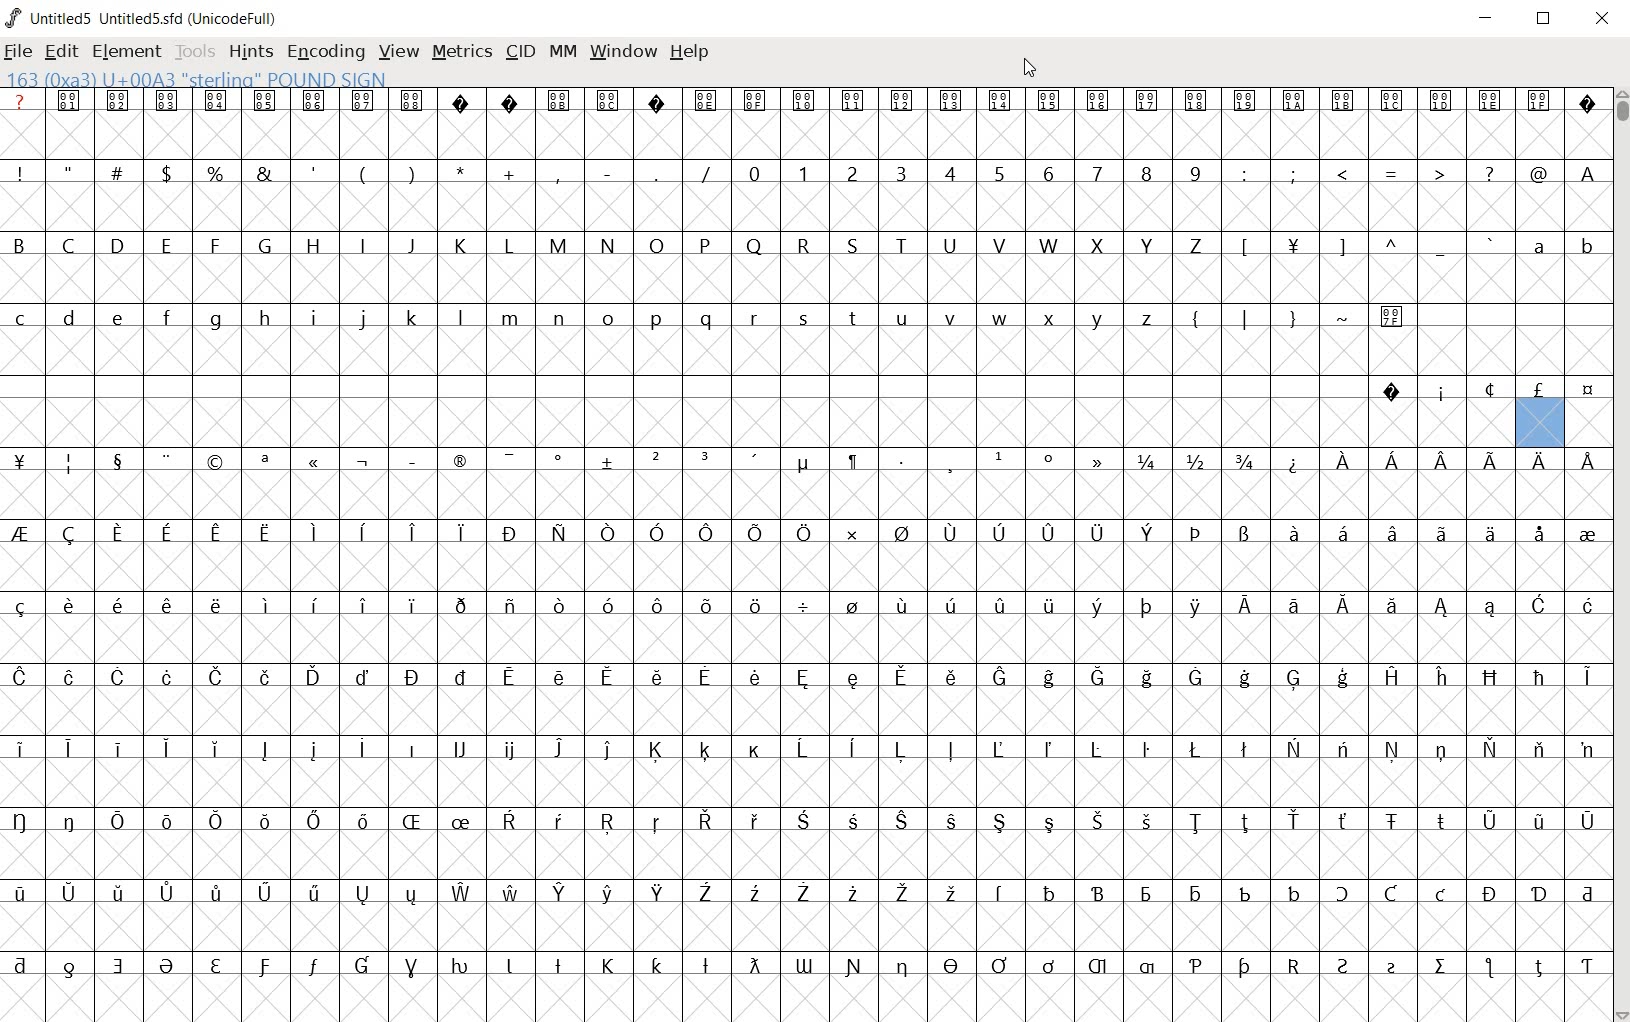  Describe the element at coordinates (703, 174) in the screenshot. I see `/` at that location.